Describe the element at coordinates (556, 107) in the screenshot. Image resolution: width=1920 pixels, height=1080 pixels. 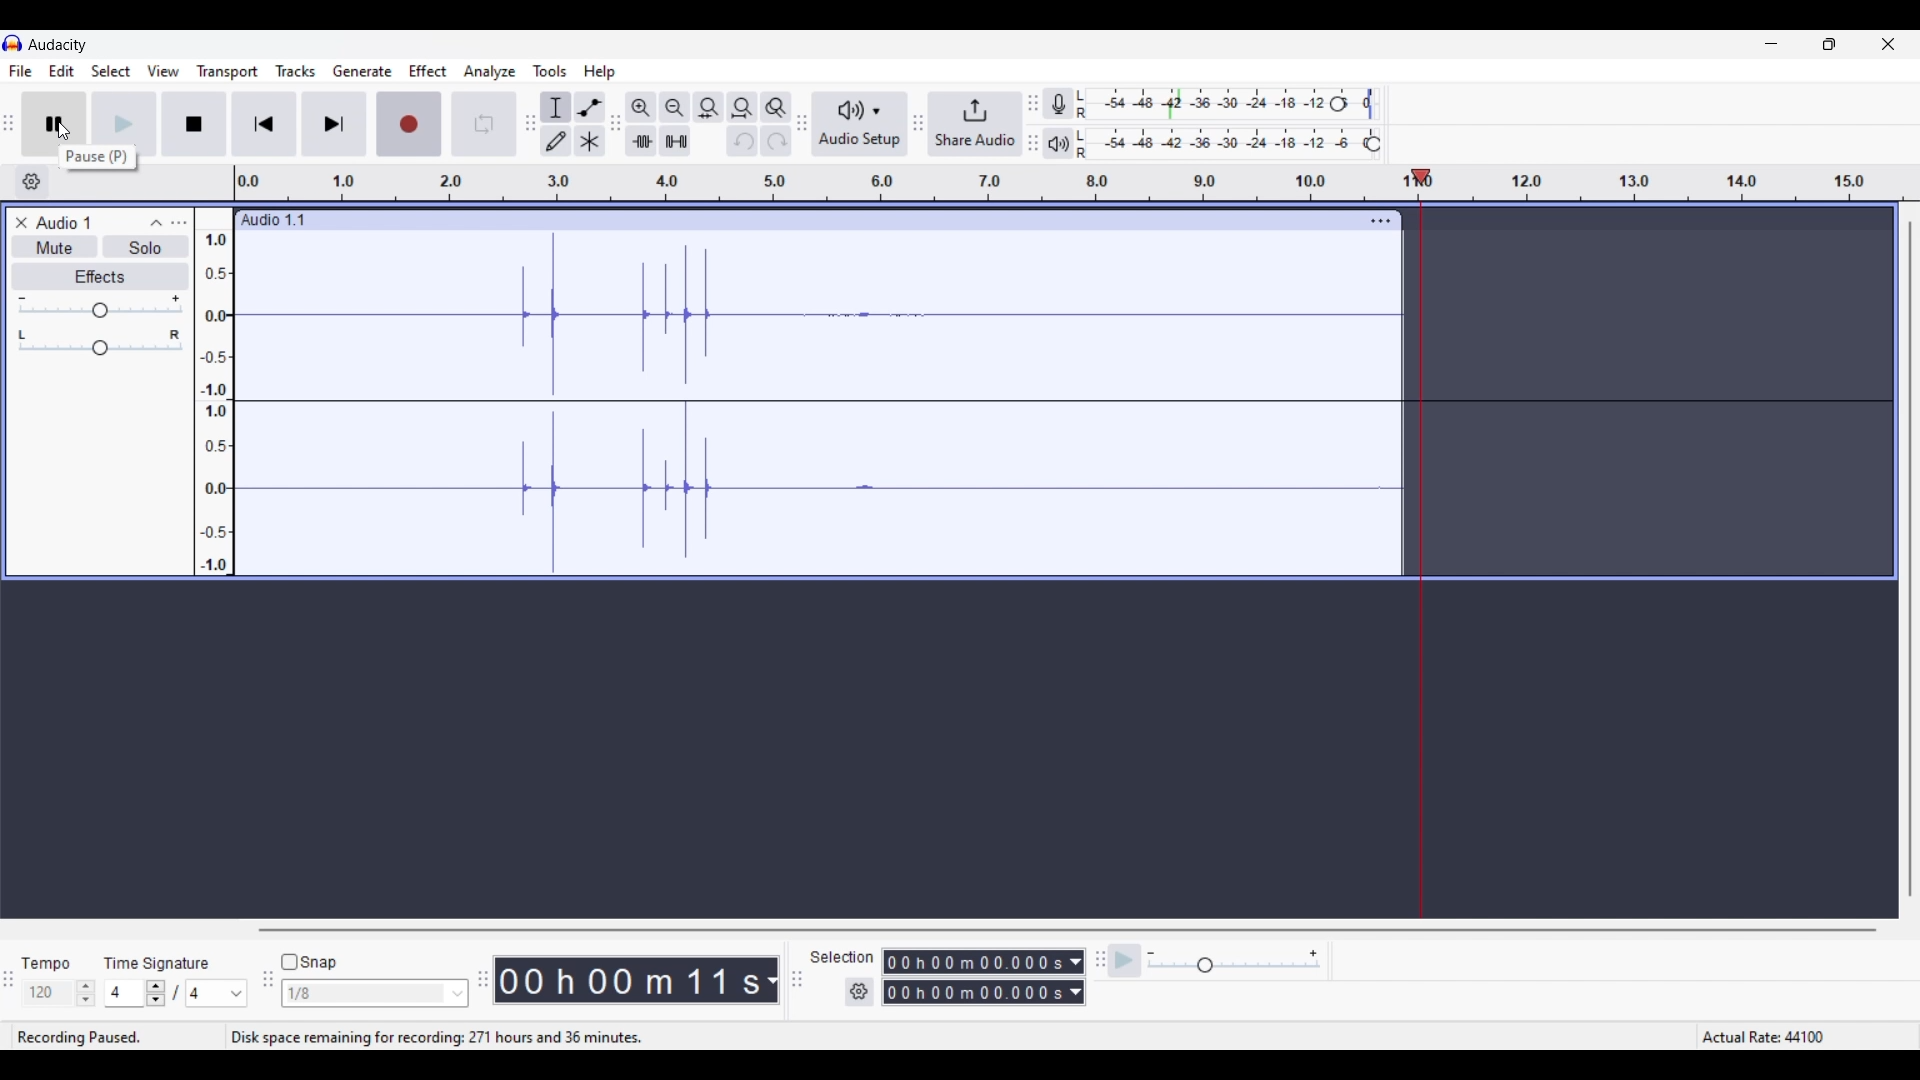
I see `Selection tool` at that location.